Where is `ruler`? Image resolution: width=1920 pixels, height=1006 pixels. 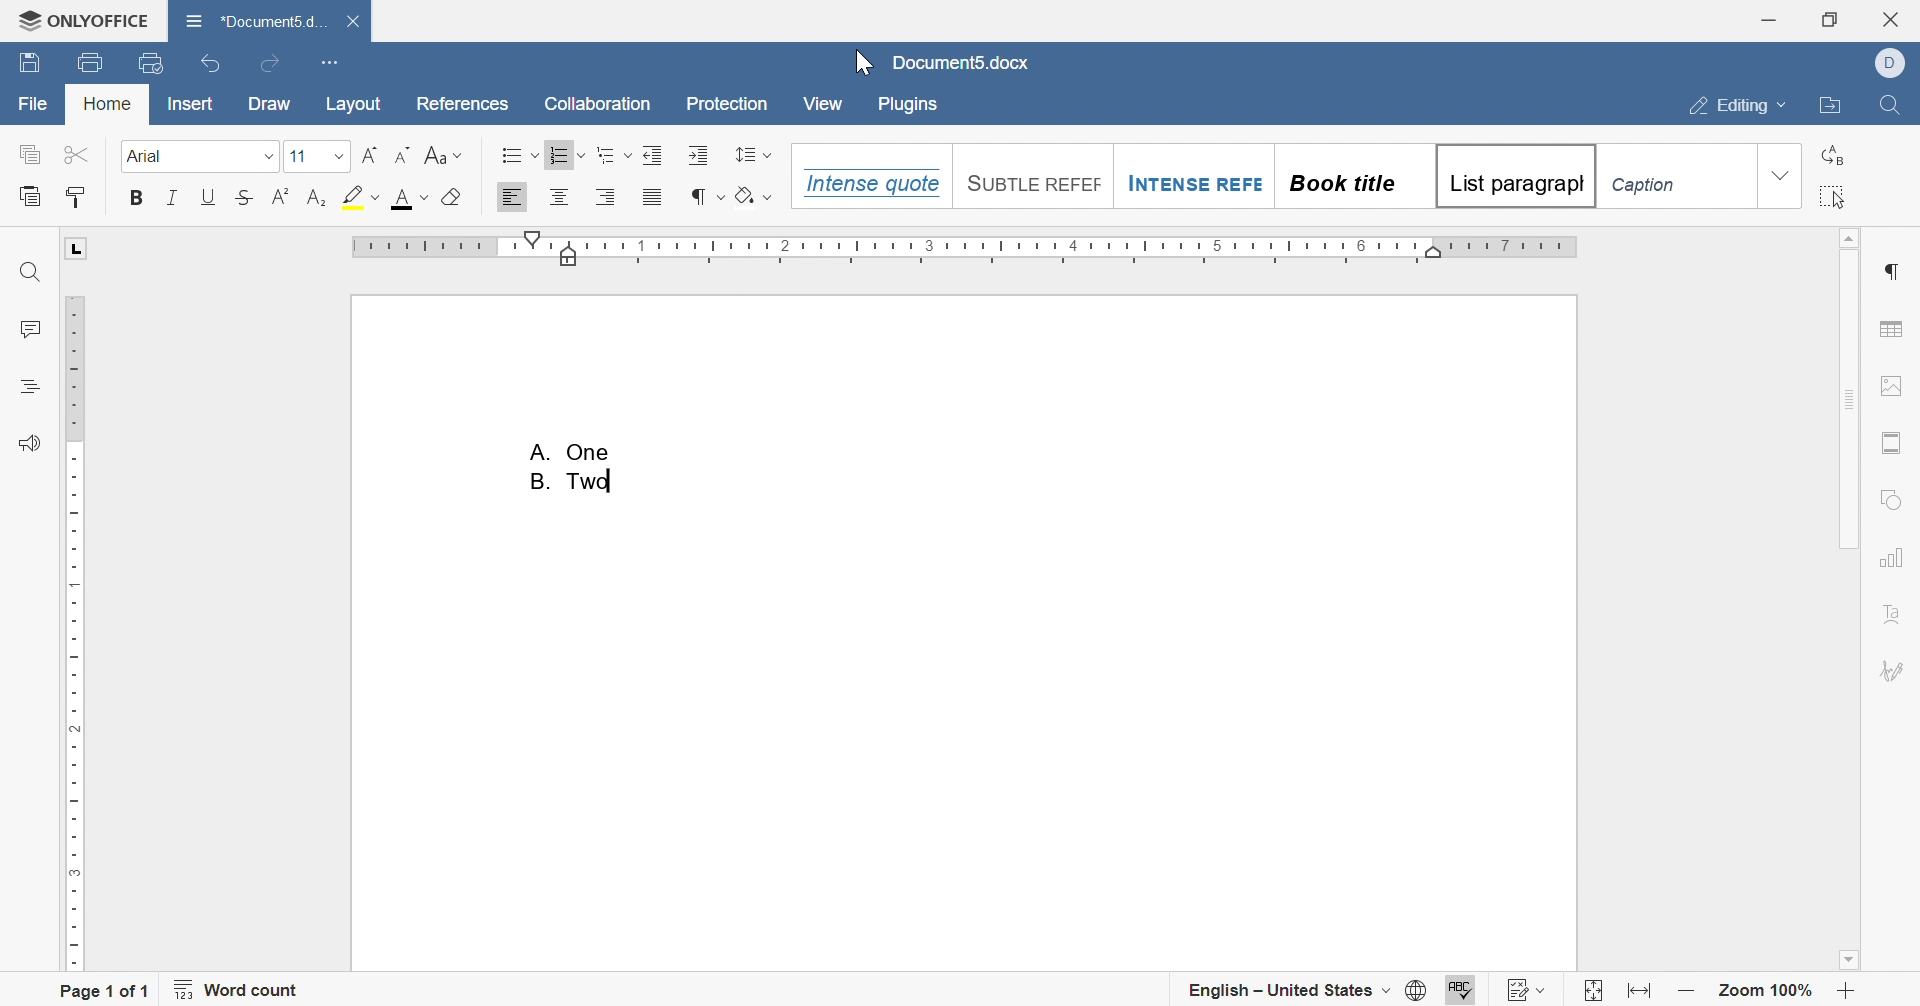 ruler is located at coordinates (967, 248).